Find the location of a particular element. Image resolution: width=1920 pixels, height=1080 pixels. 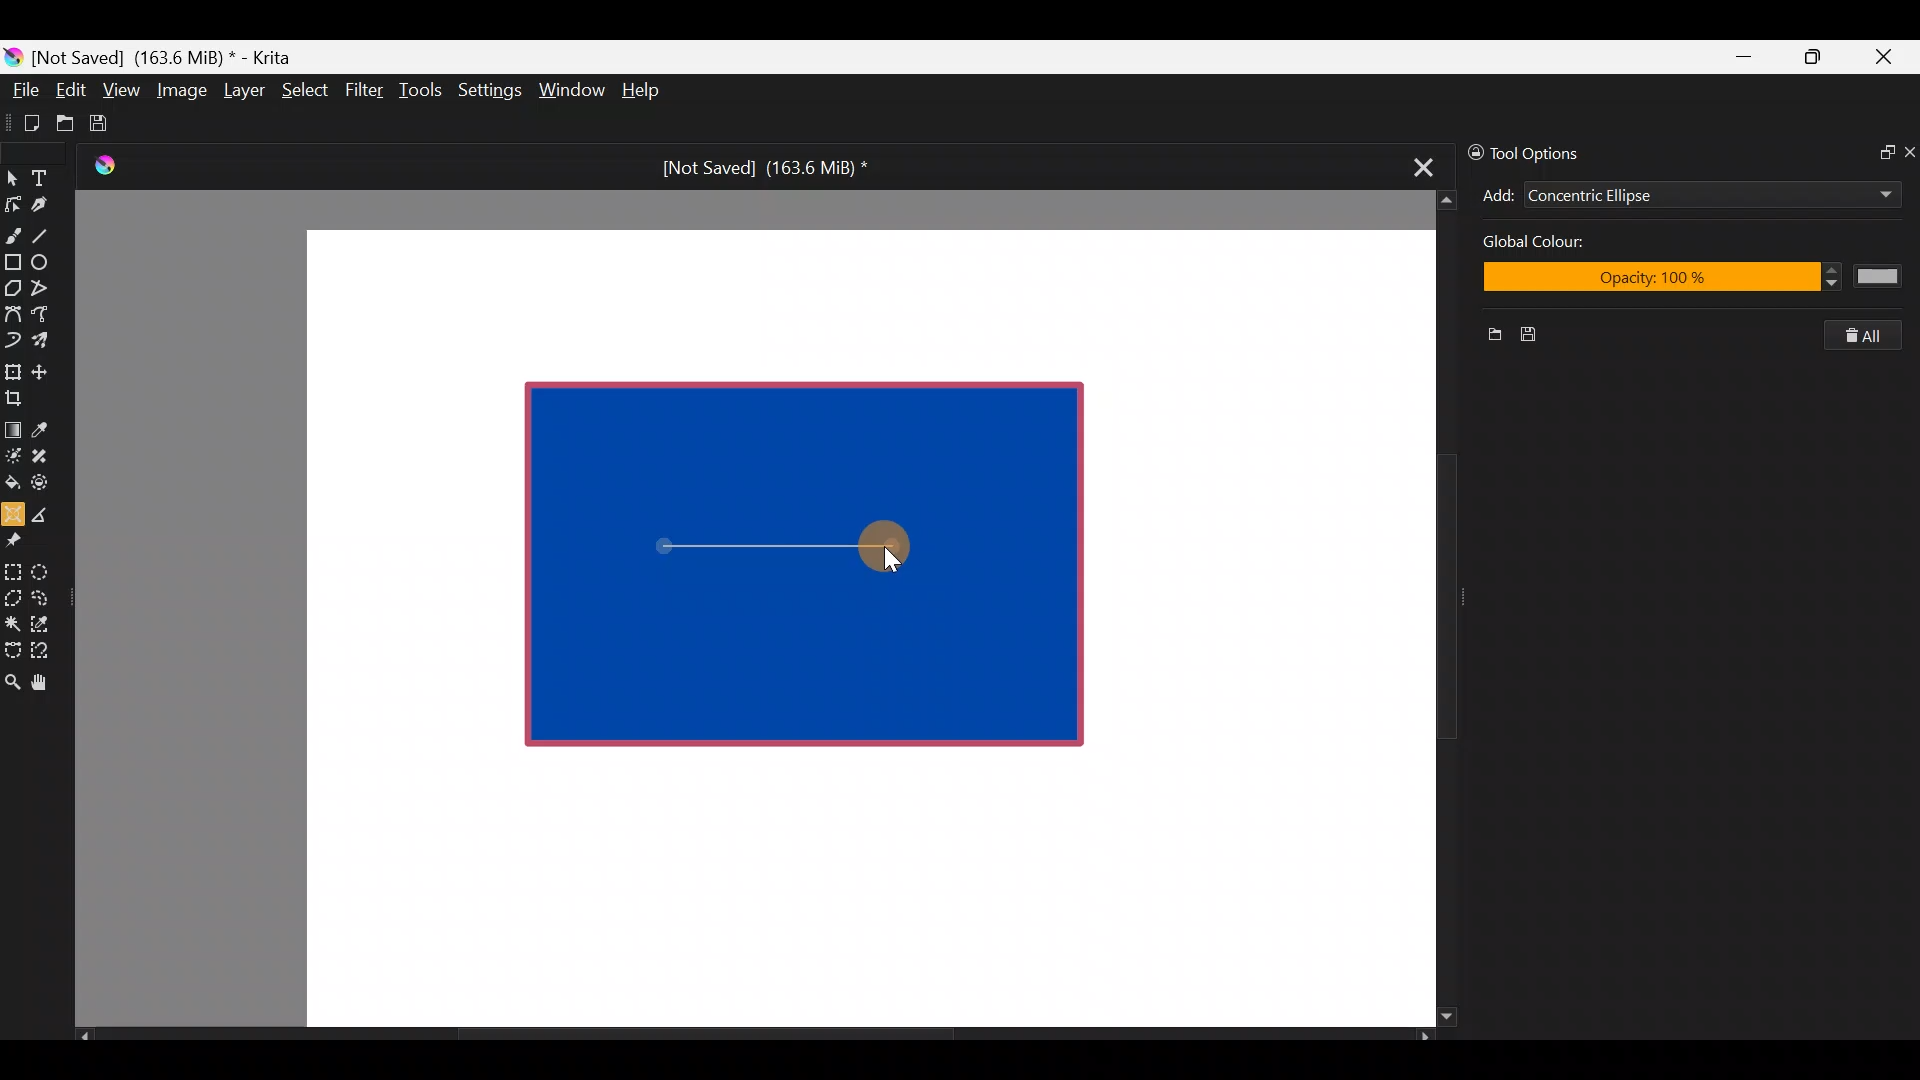

Opacity: 100% is located at coordinates (1687, 279).